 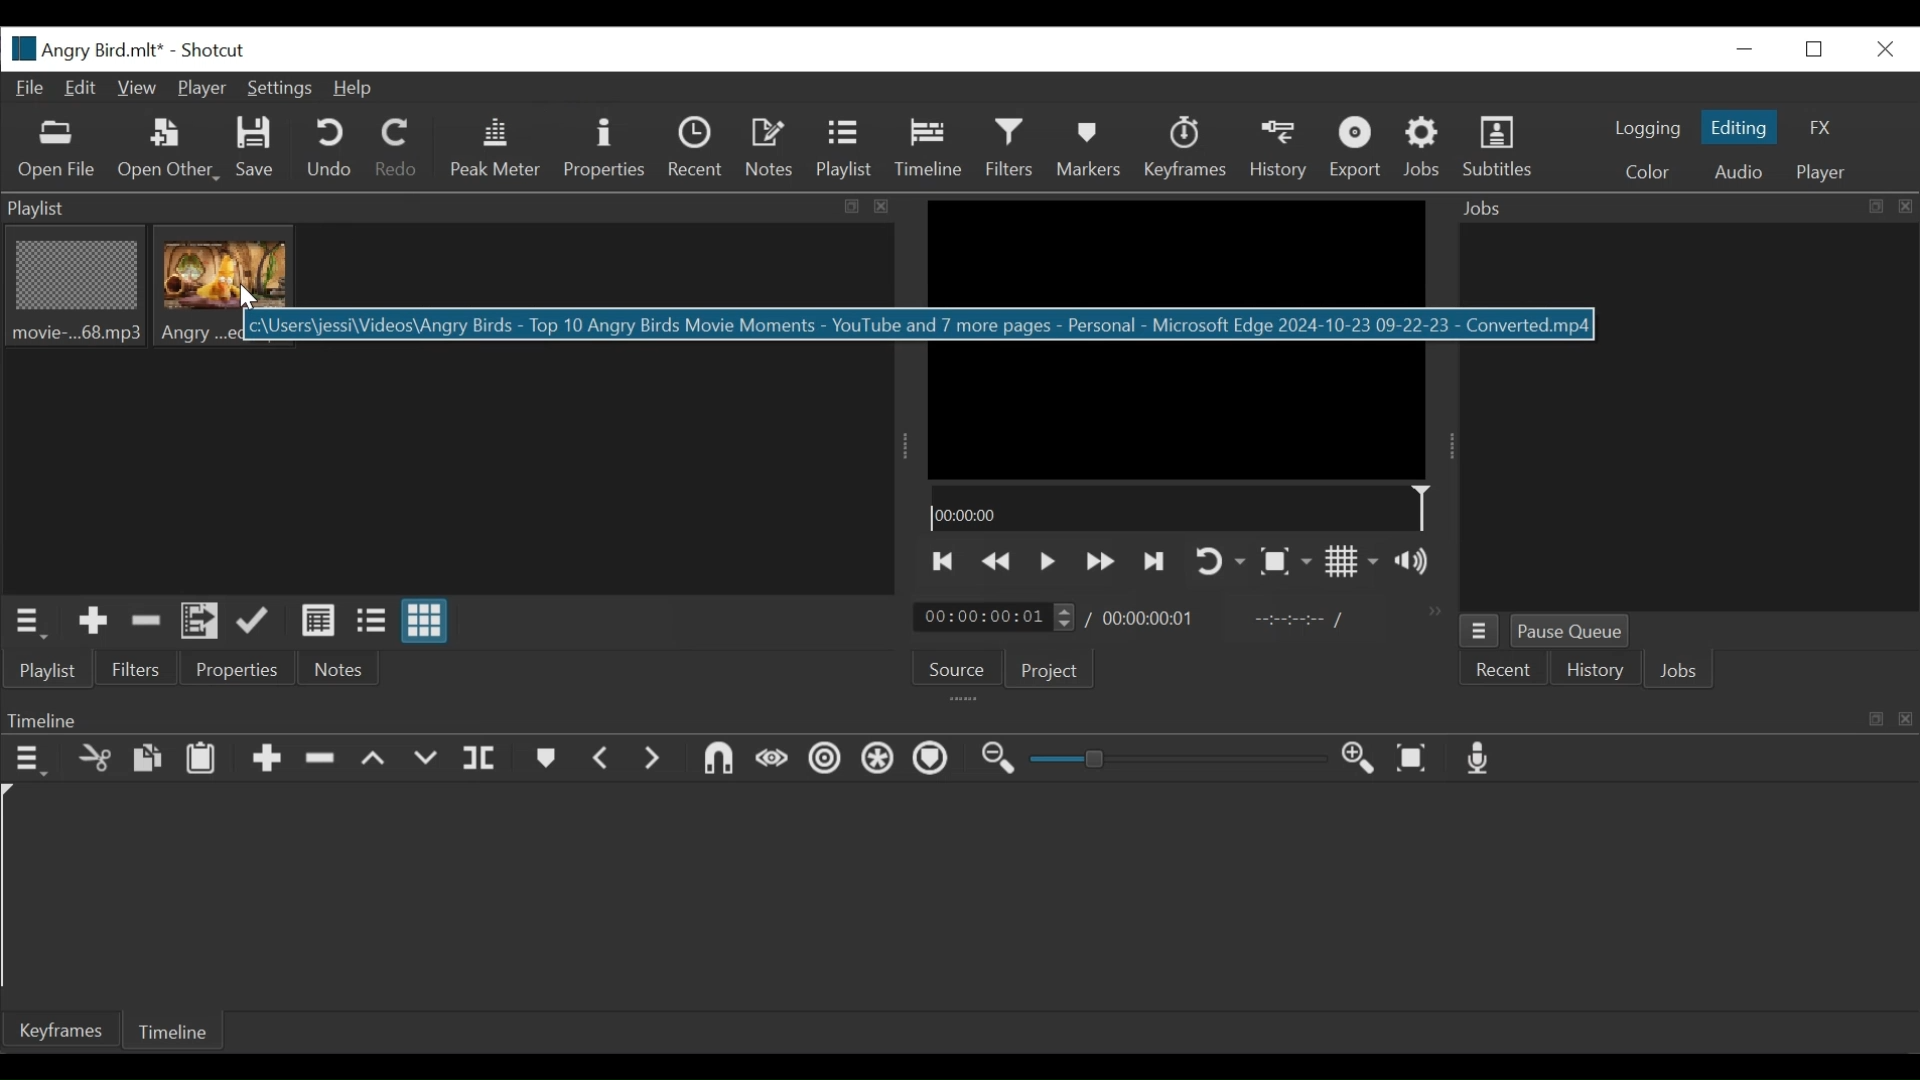 What do you see at coordinates (847, 150) in the screenshot?
I see `Playlist` at bounding box center [847, 150].